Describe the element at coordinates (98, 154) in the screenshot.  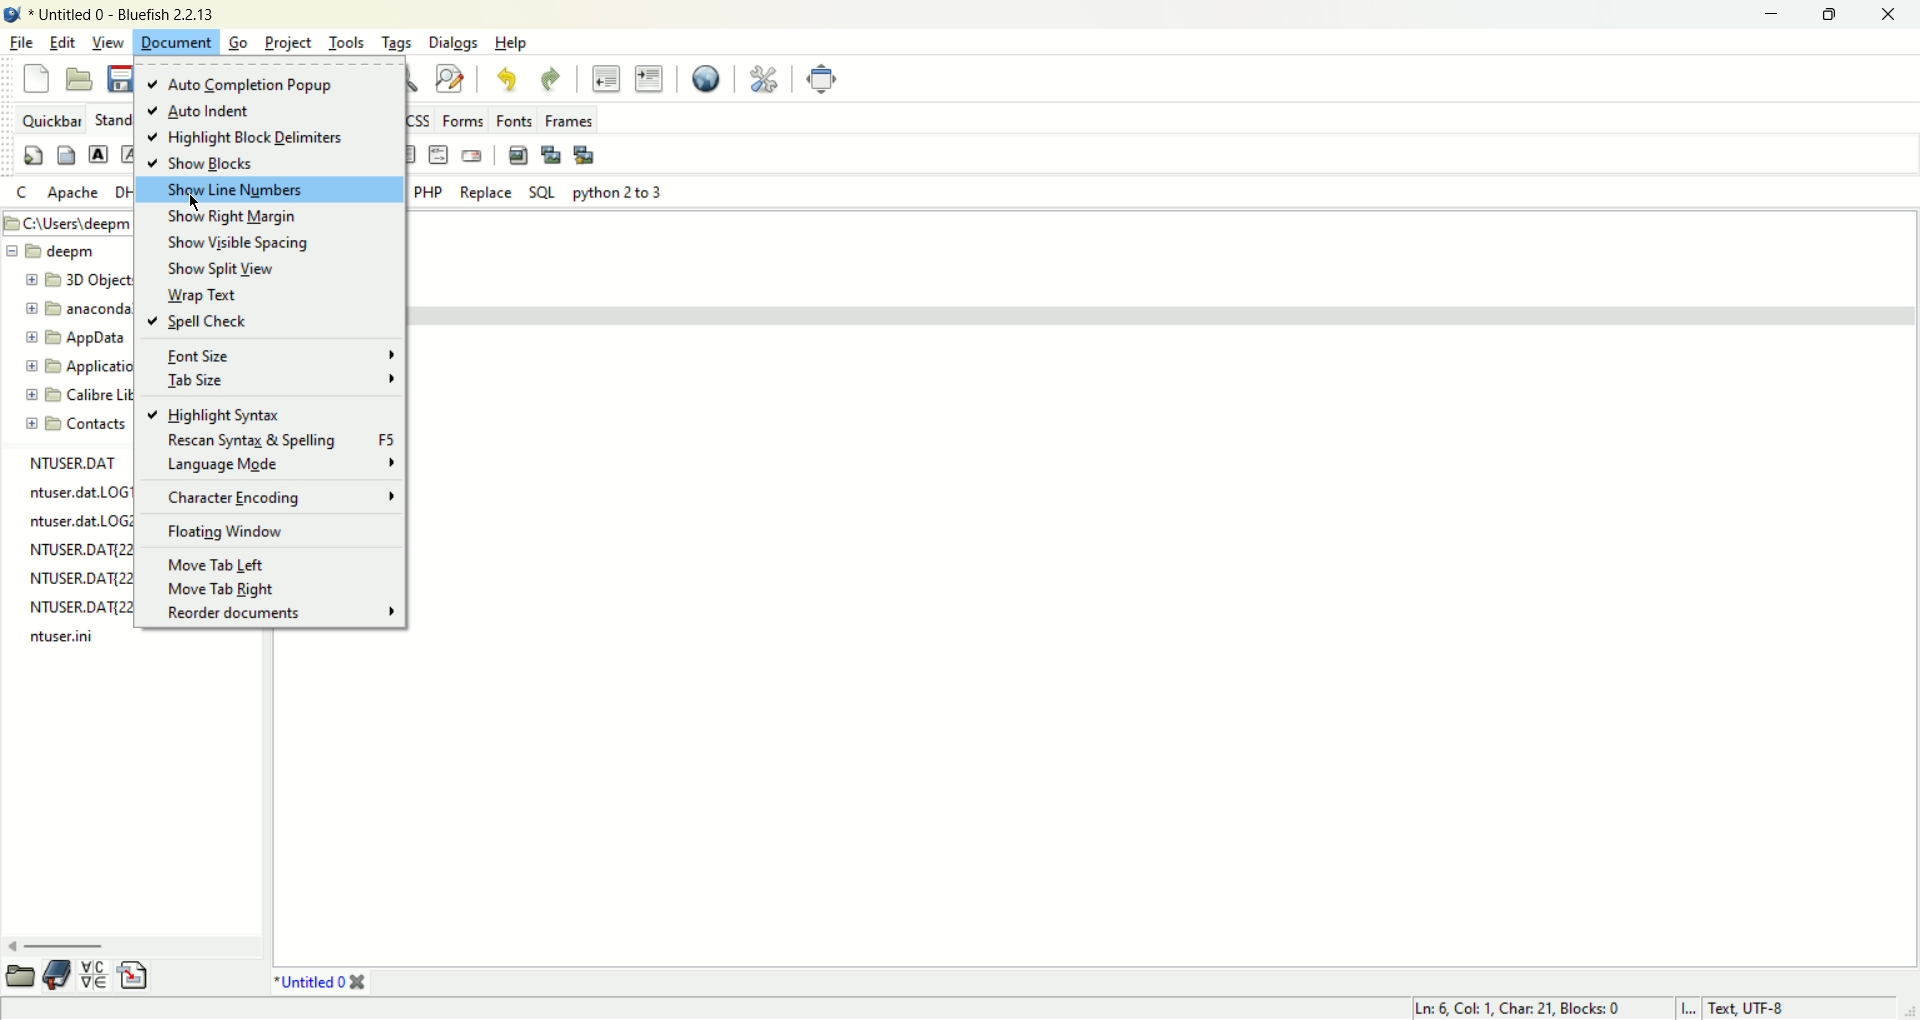
I see `strong` at that location.